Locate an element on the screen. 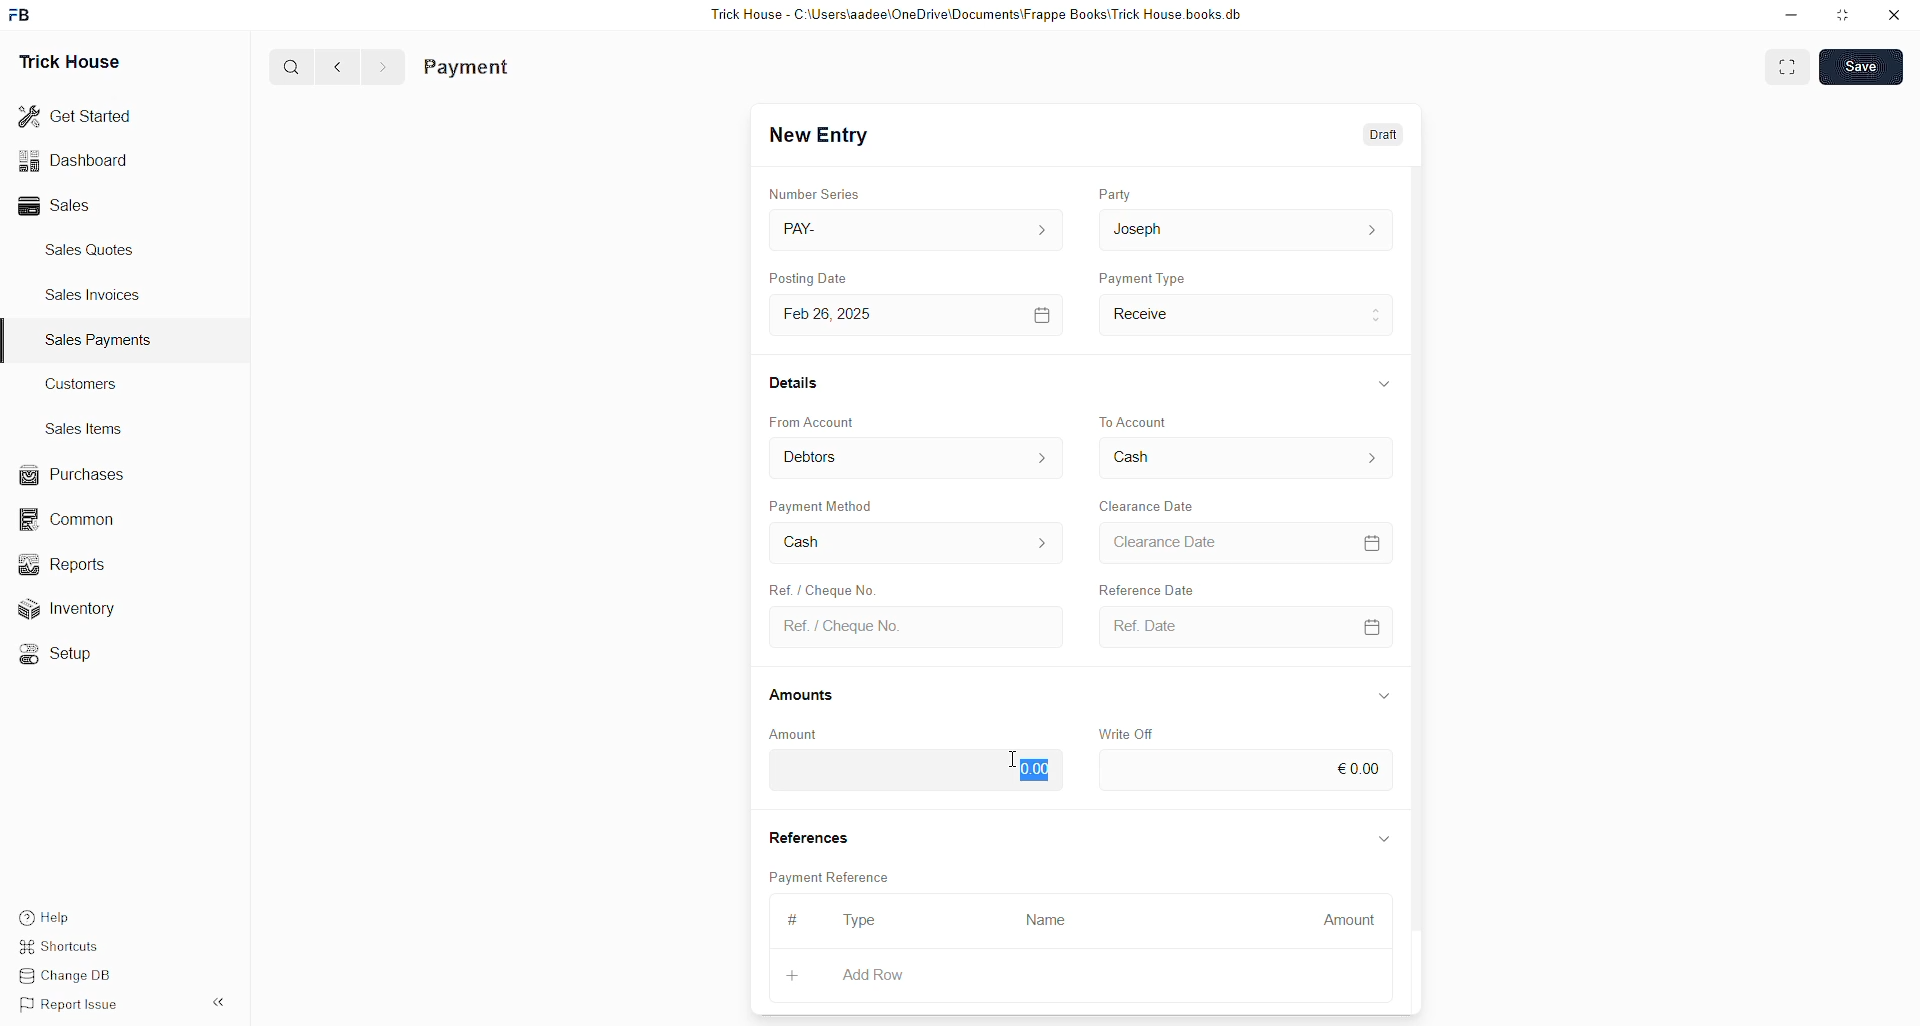 This screenshot has height=1026, width=1920. Clearance Date is located at coordinates (1246, 542).